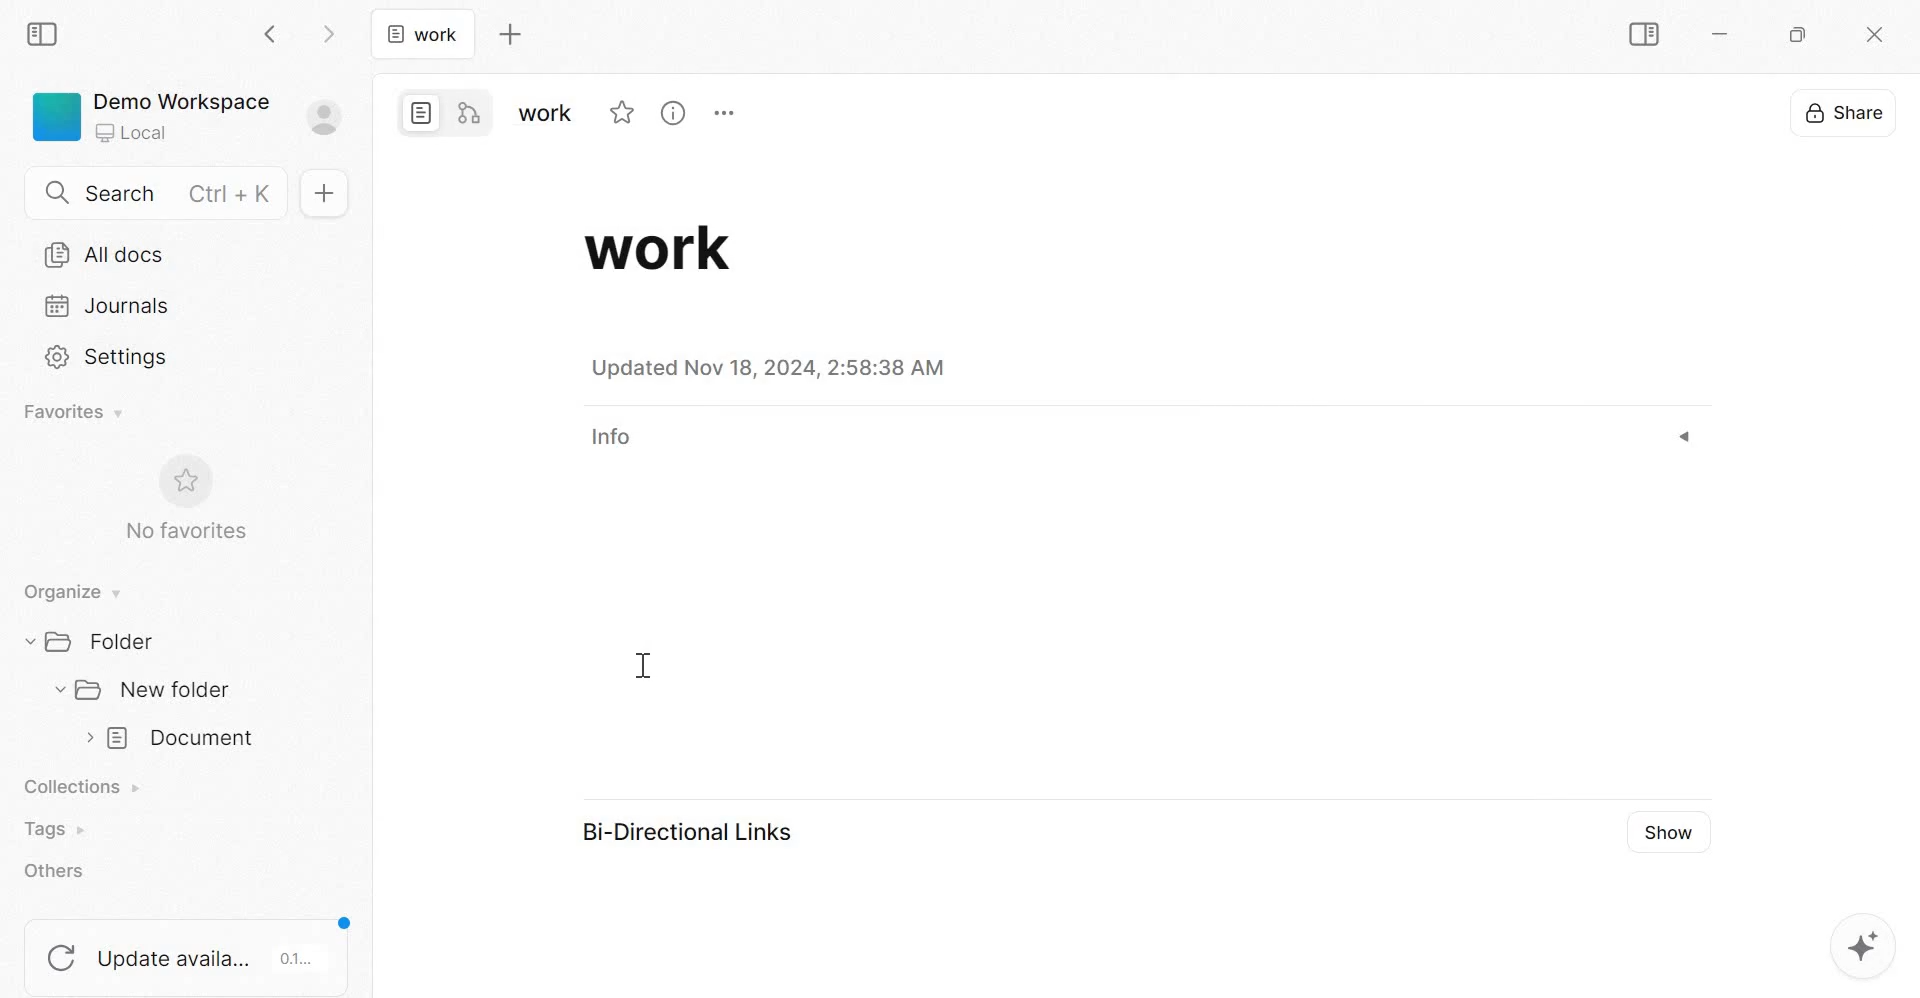 This screenshot has height=998, width=1920. Describe the element at coordinates (108, 305) in the screenshot. I see `Journals` at that location.